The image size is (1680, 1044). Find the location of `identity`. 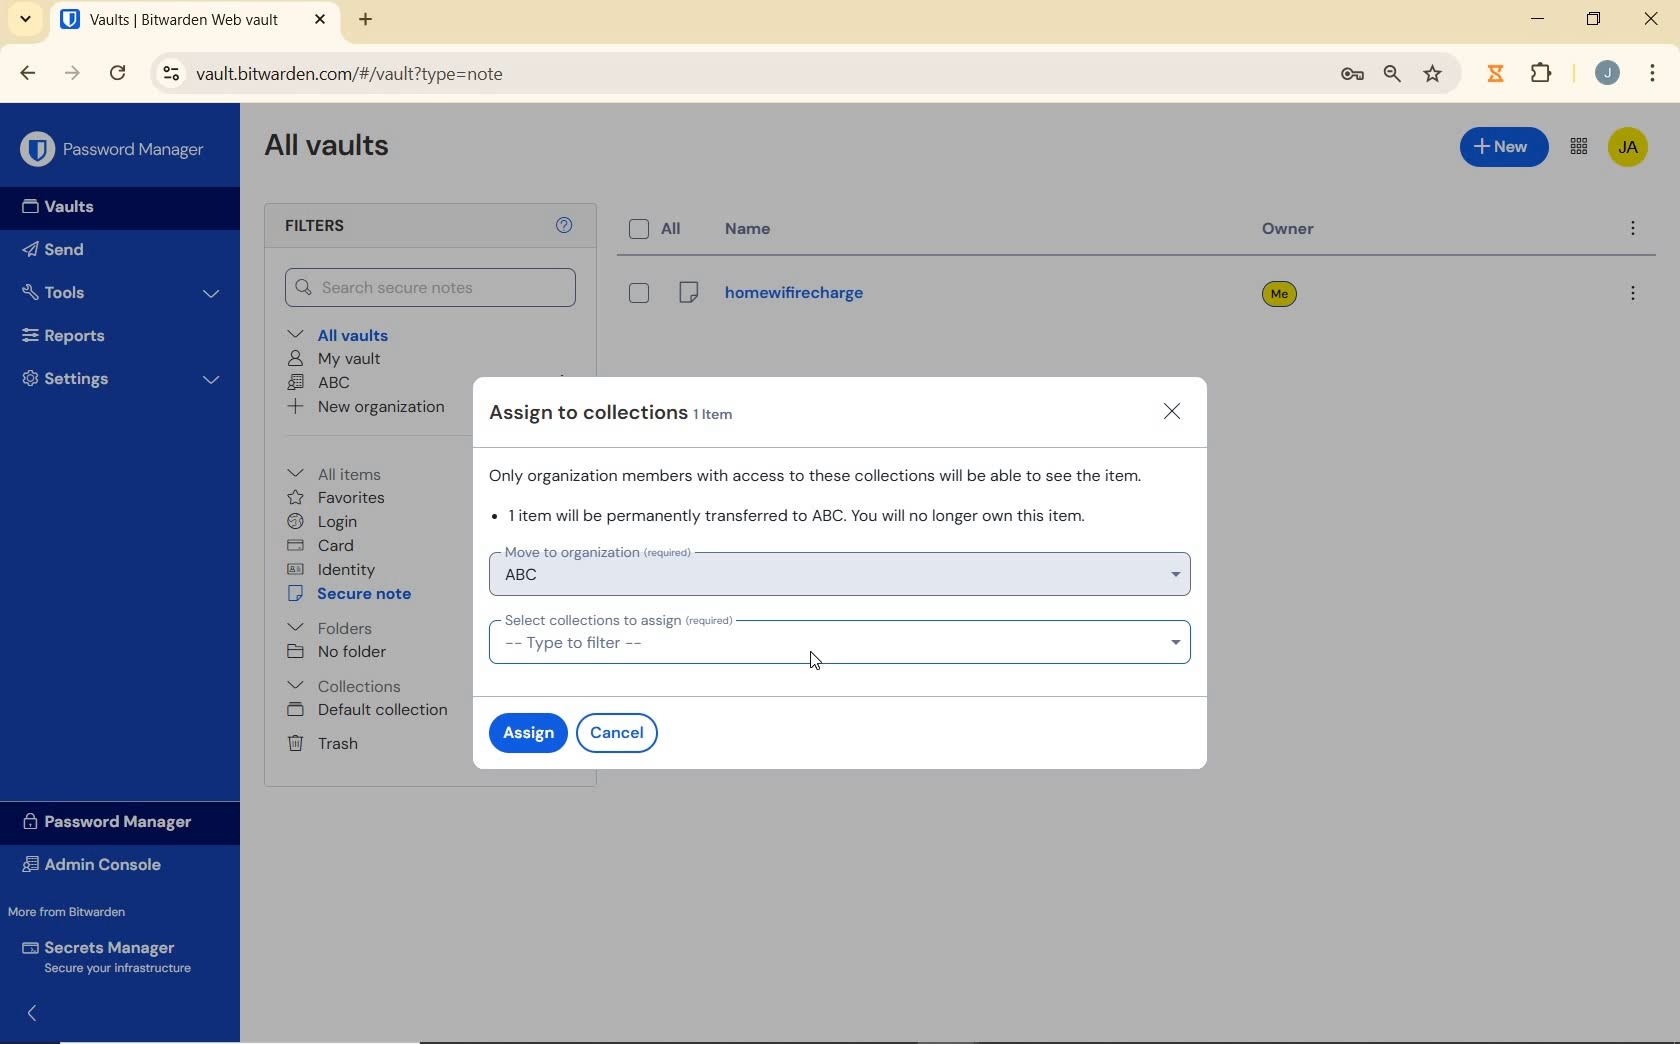

identity is located at coordinates (331, 568).